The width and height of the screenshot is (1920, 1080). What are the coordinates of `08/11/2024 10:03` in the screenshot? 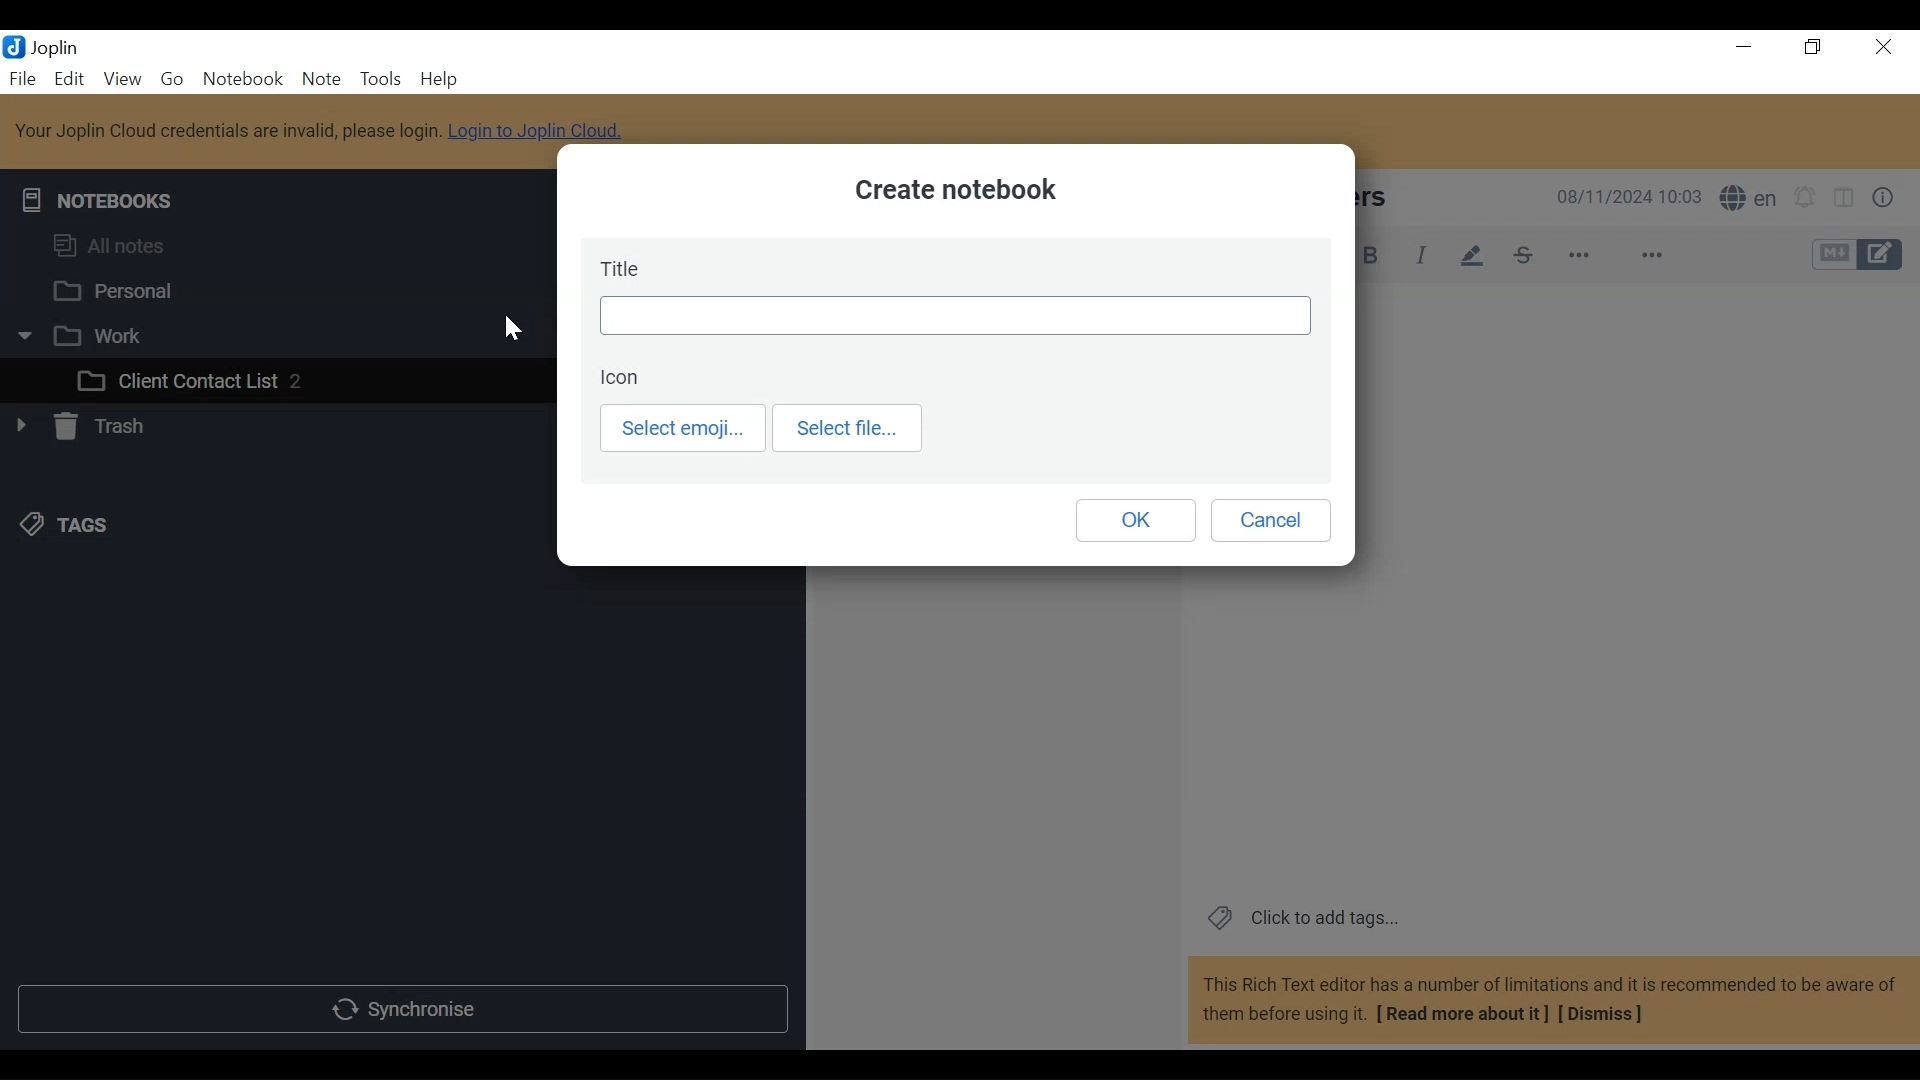 It's located at (1620, 197).